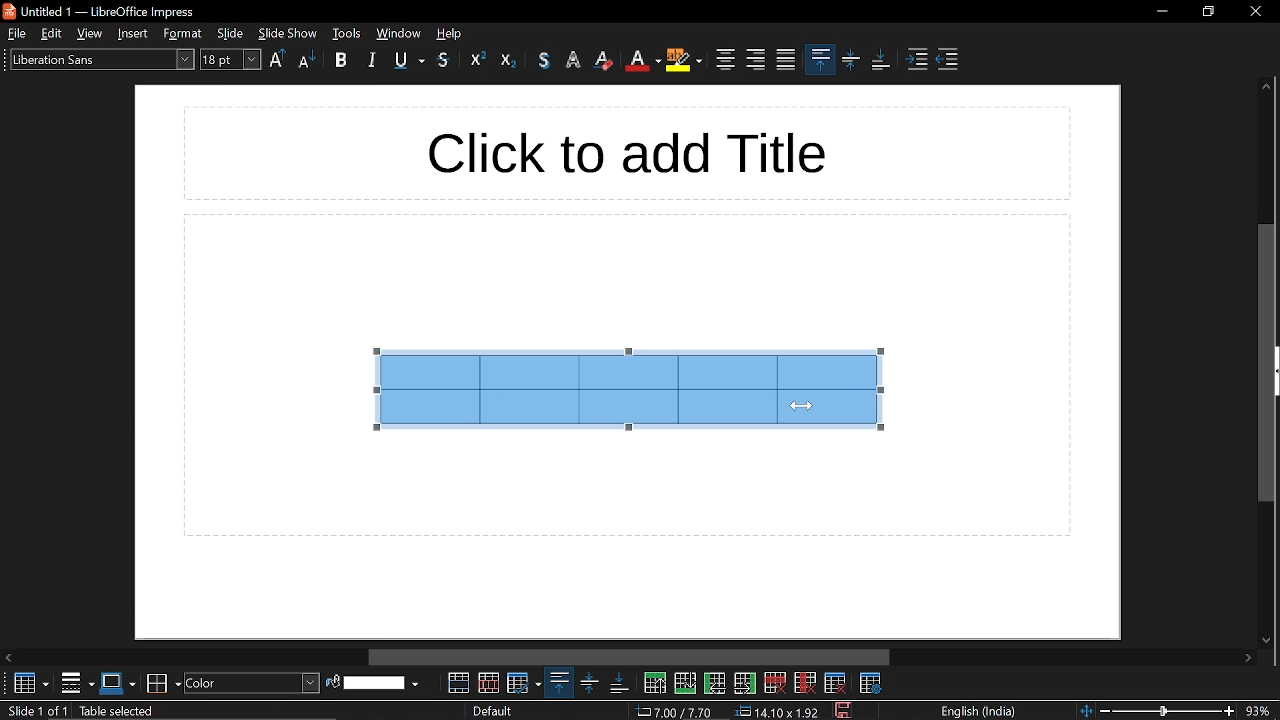 This screenshot has height=720, width=1280. Describe the element at coordinates (26, 684) in the screenshot. I see `table` at that location.